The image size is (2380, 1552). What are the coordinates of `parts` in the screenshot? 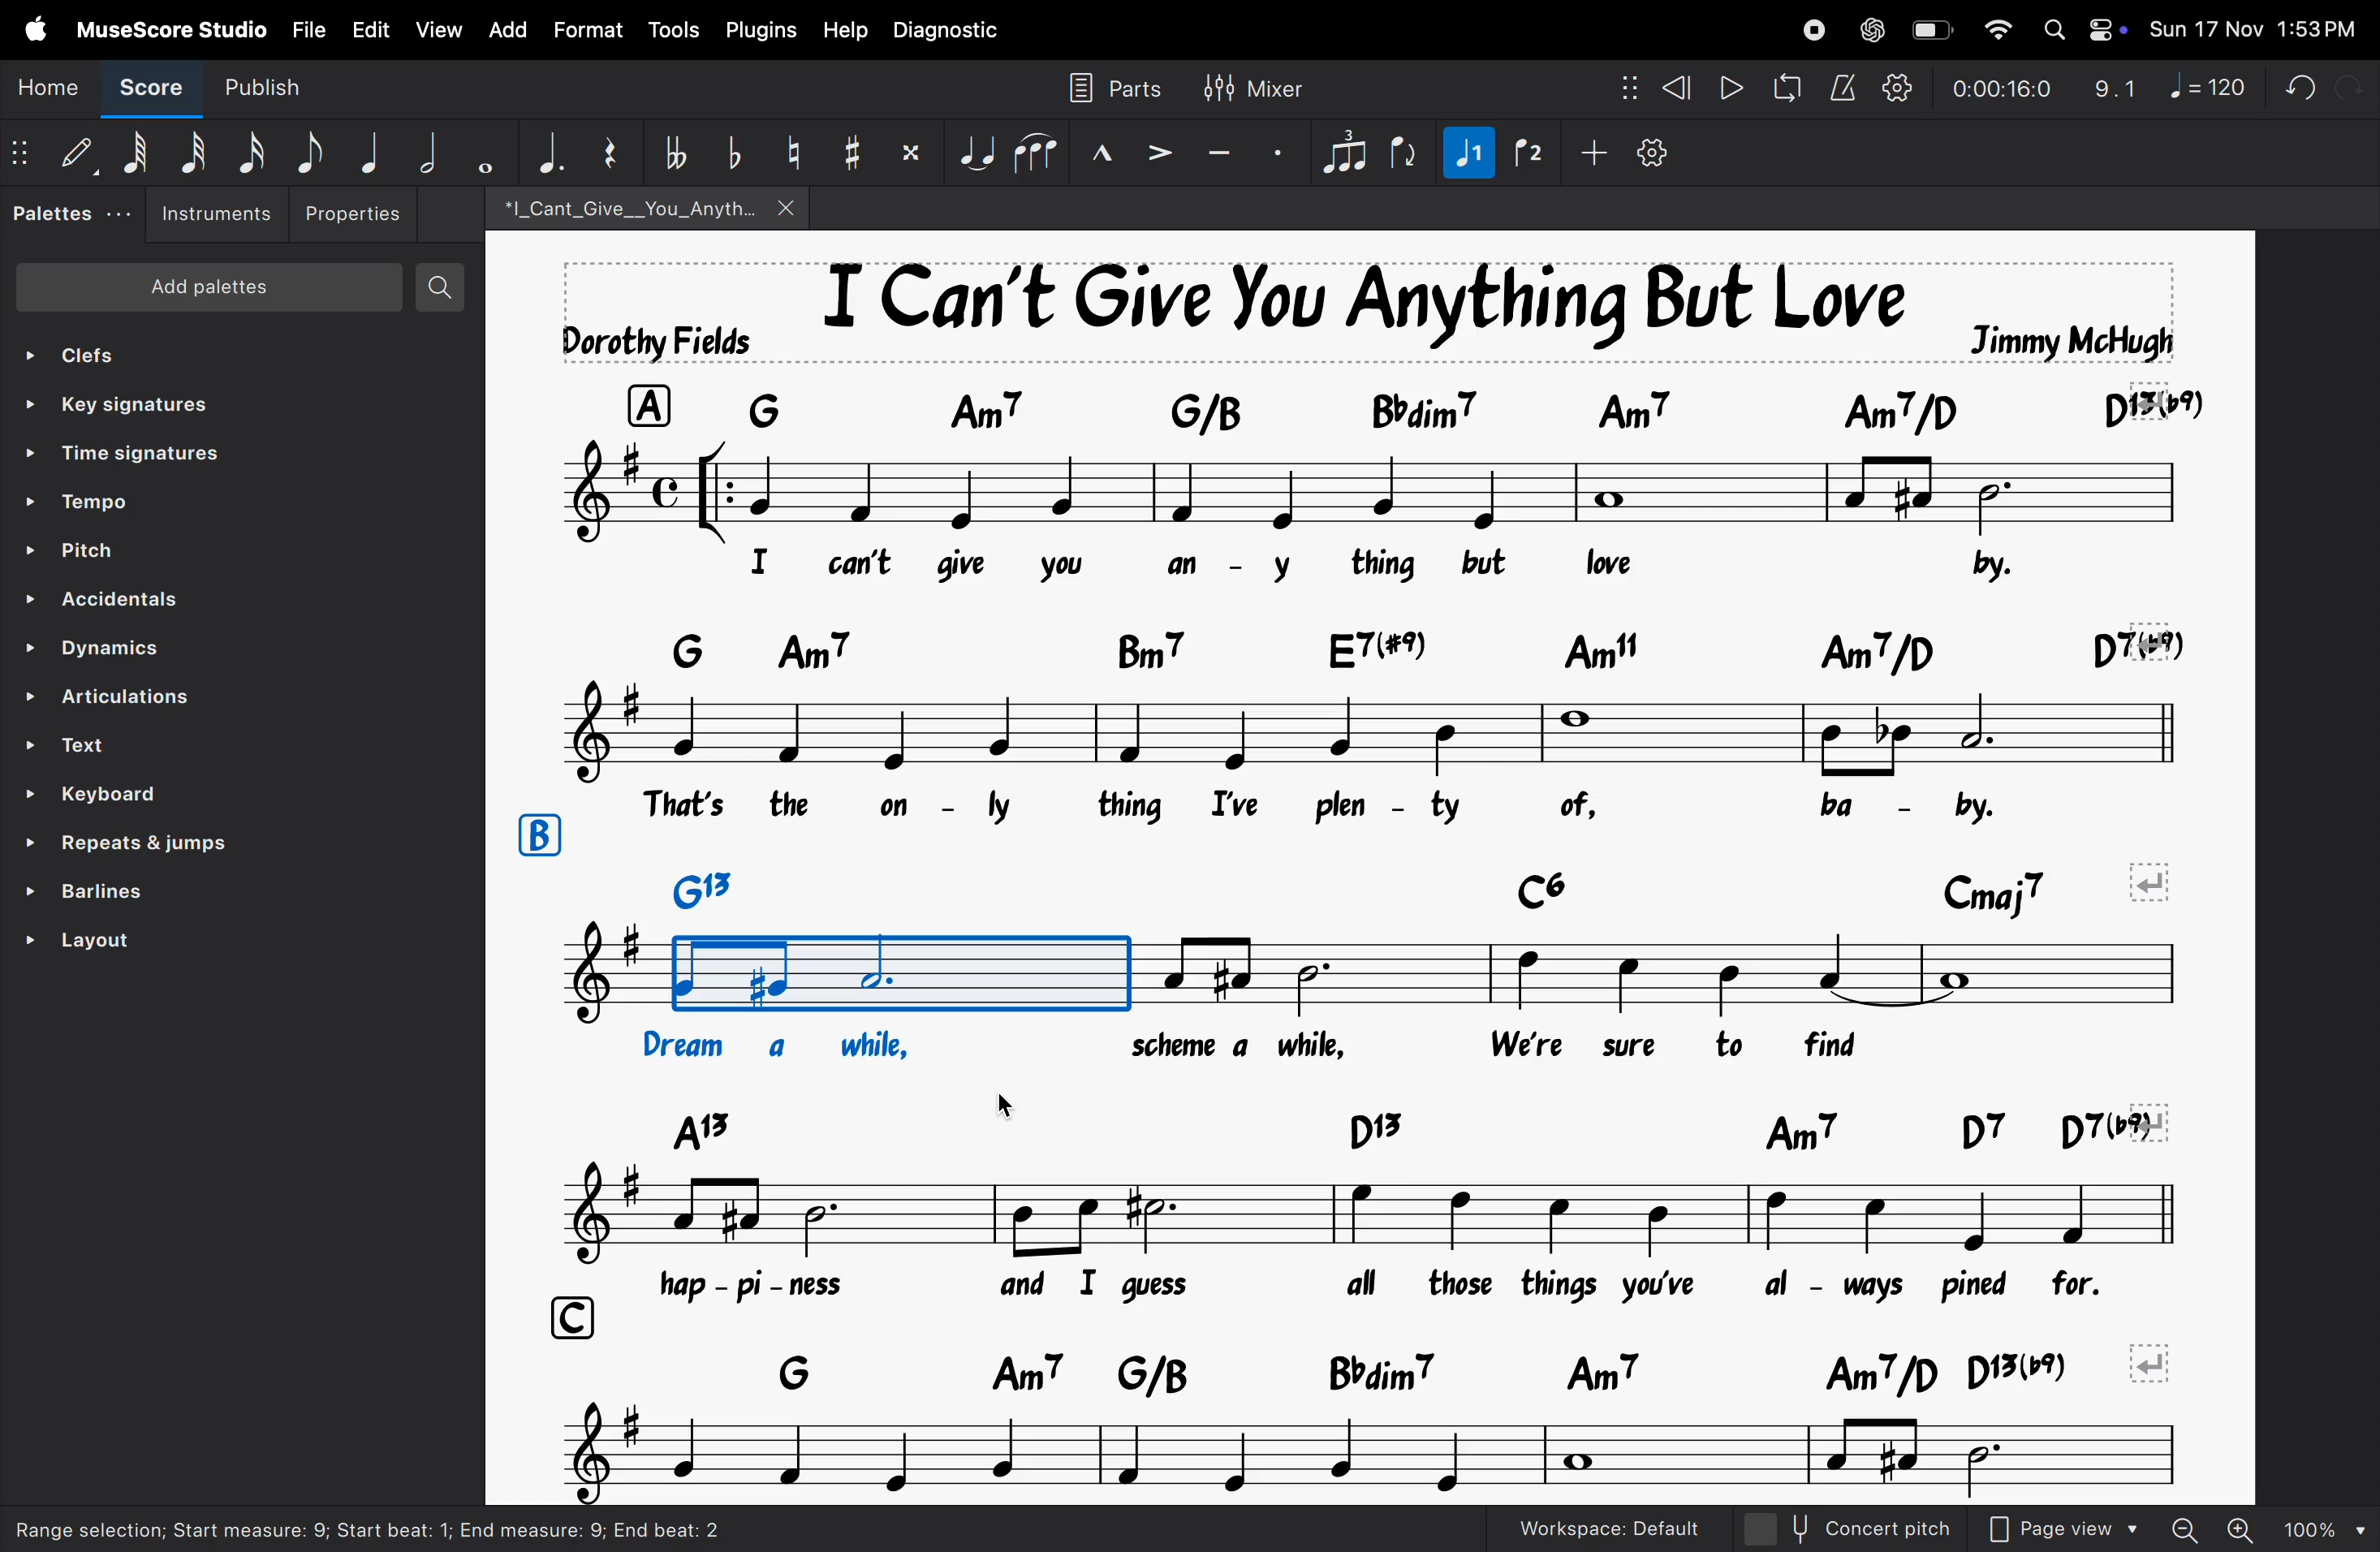 It's located at (1118, 84).